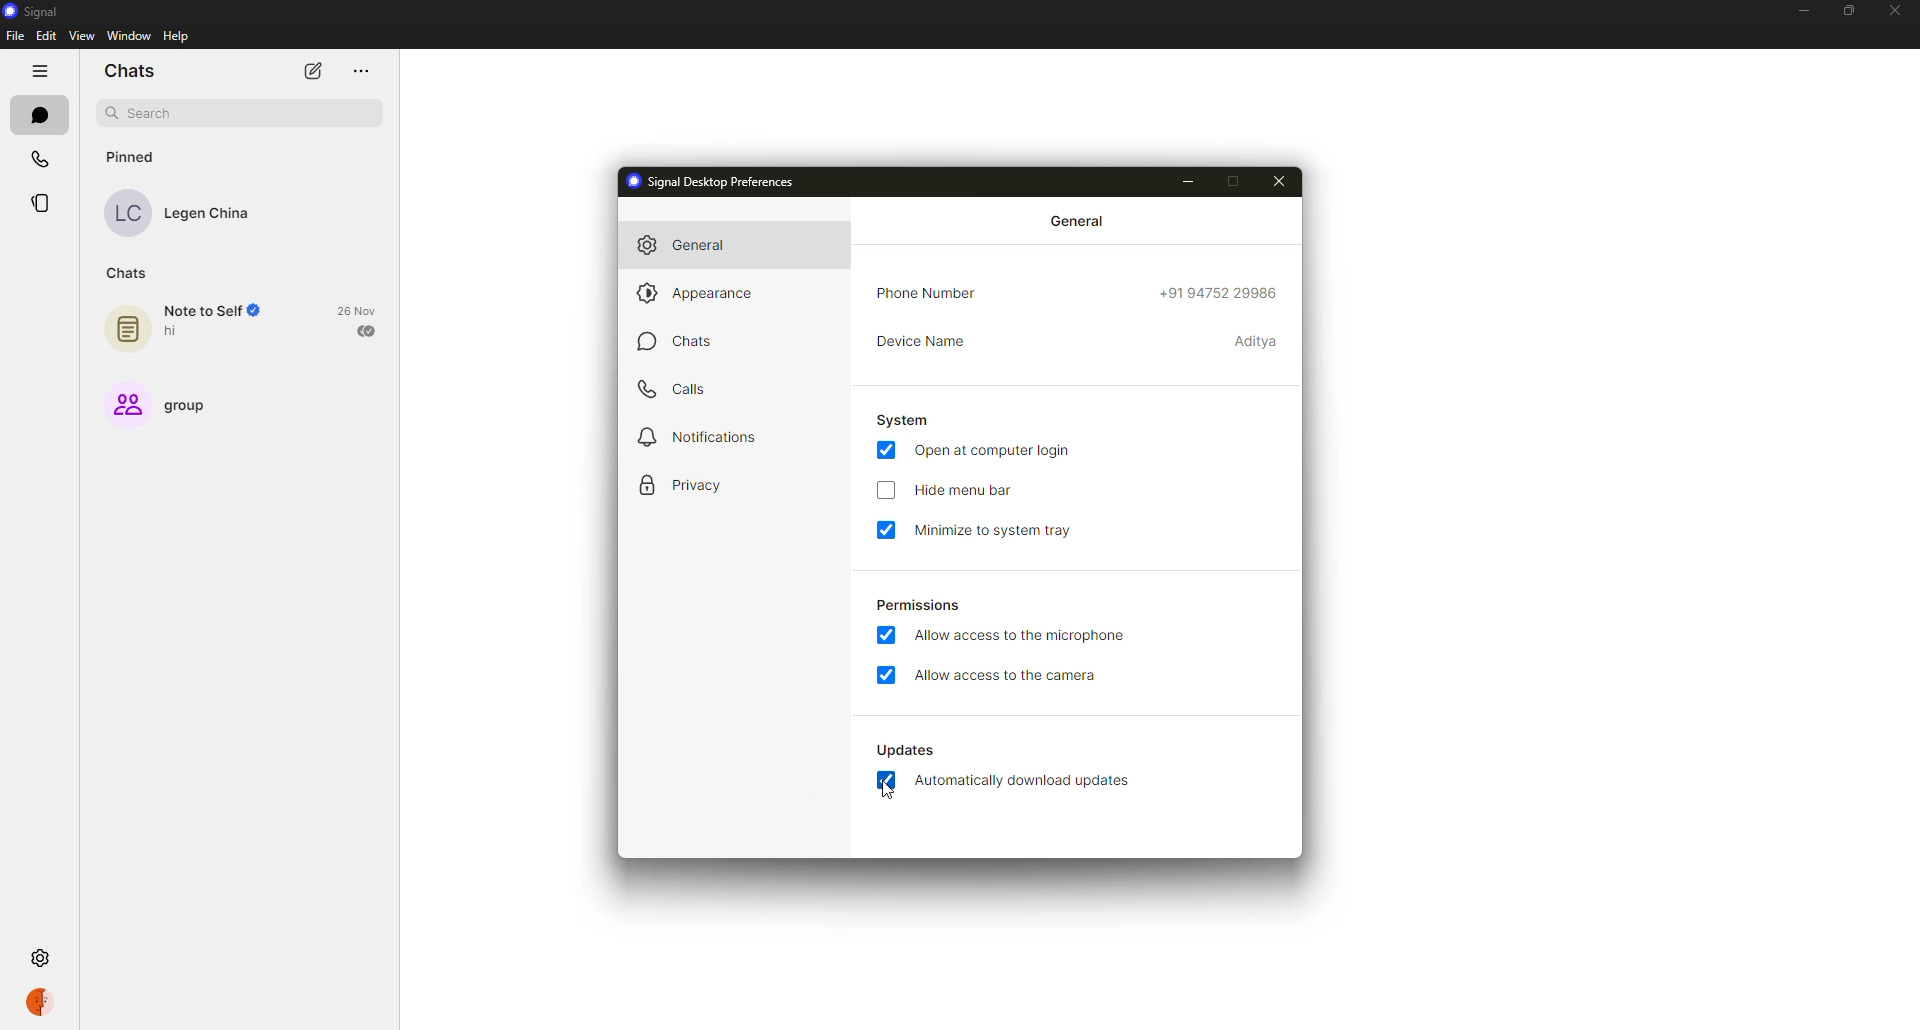  Describe the element at coordinates (889, 788) in the screenshot. I see `cursor` at that location.